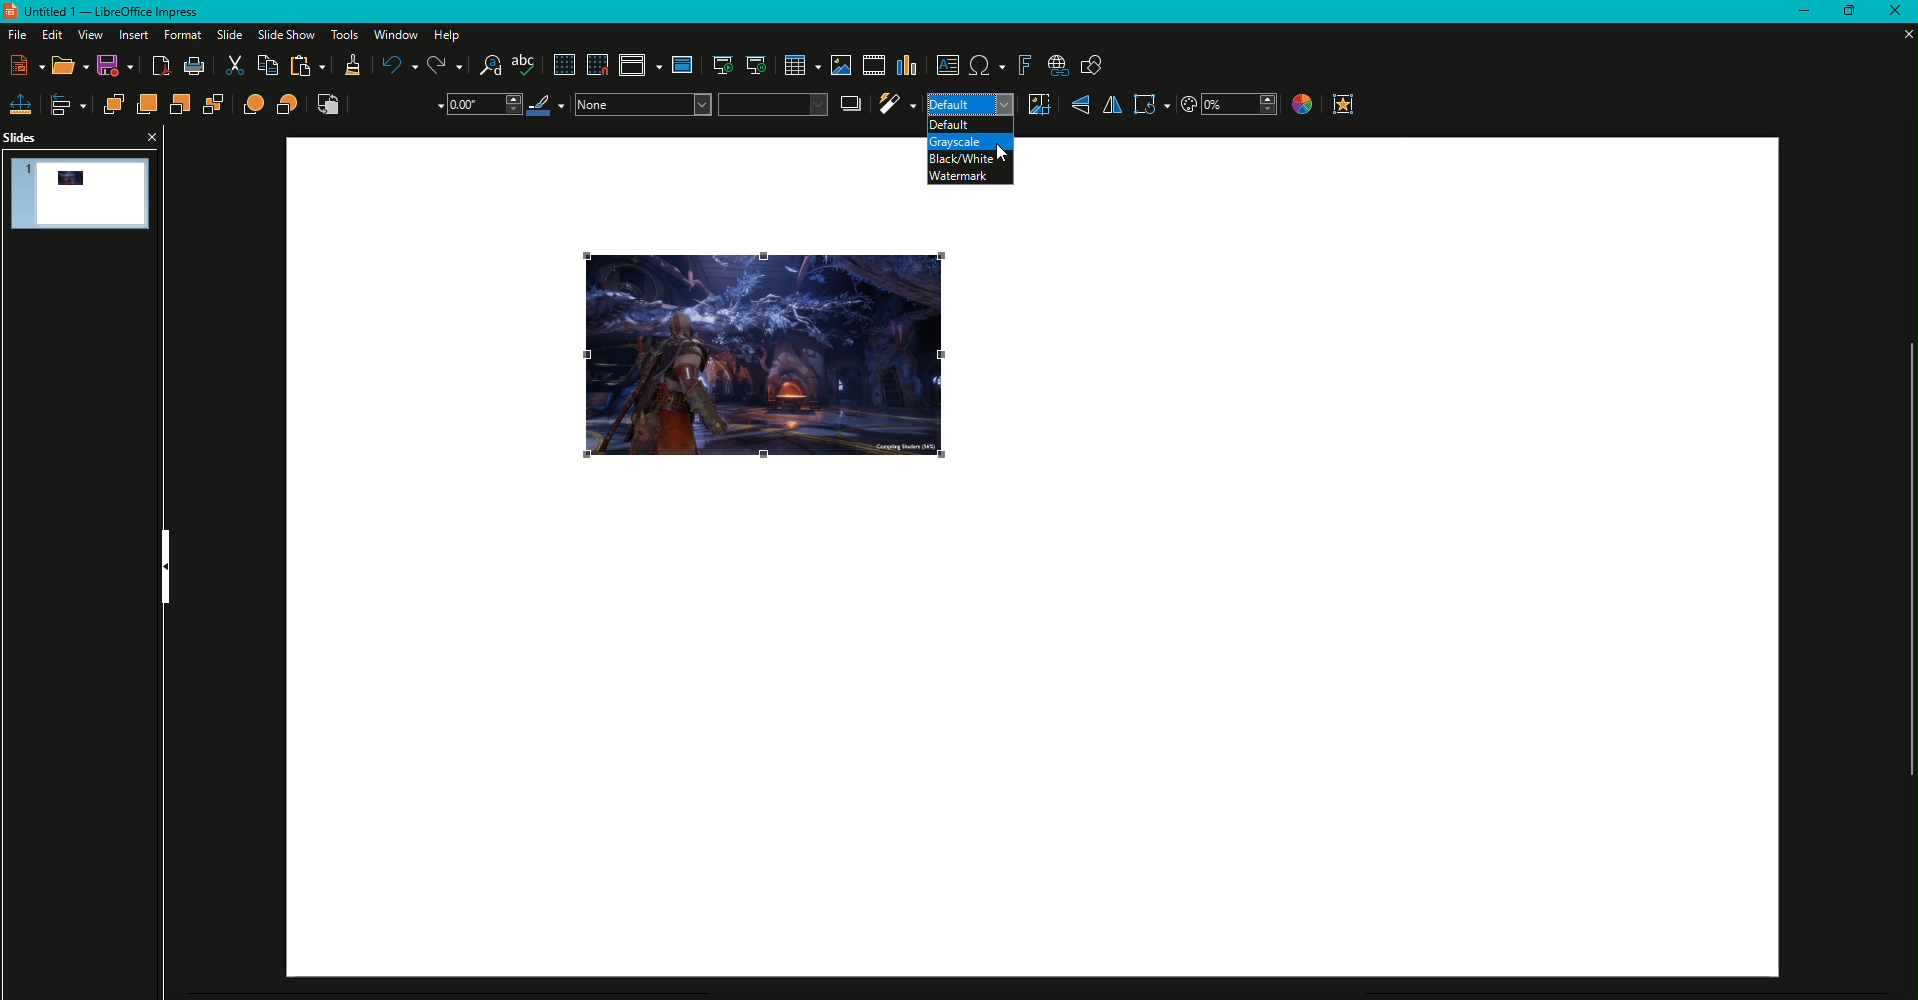  What do you see at coordinates (21, 104) in the screenshot?
I see `Position and Size` at bounding box center [21, 104].